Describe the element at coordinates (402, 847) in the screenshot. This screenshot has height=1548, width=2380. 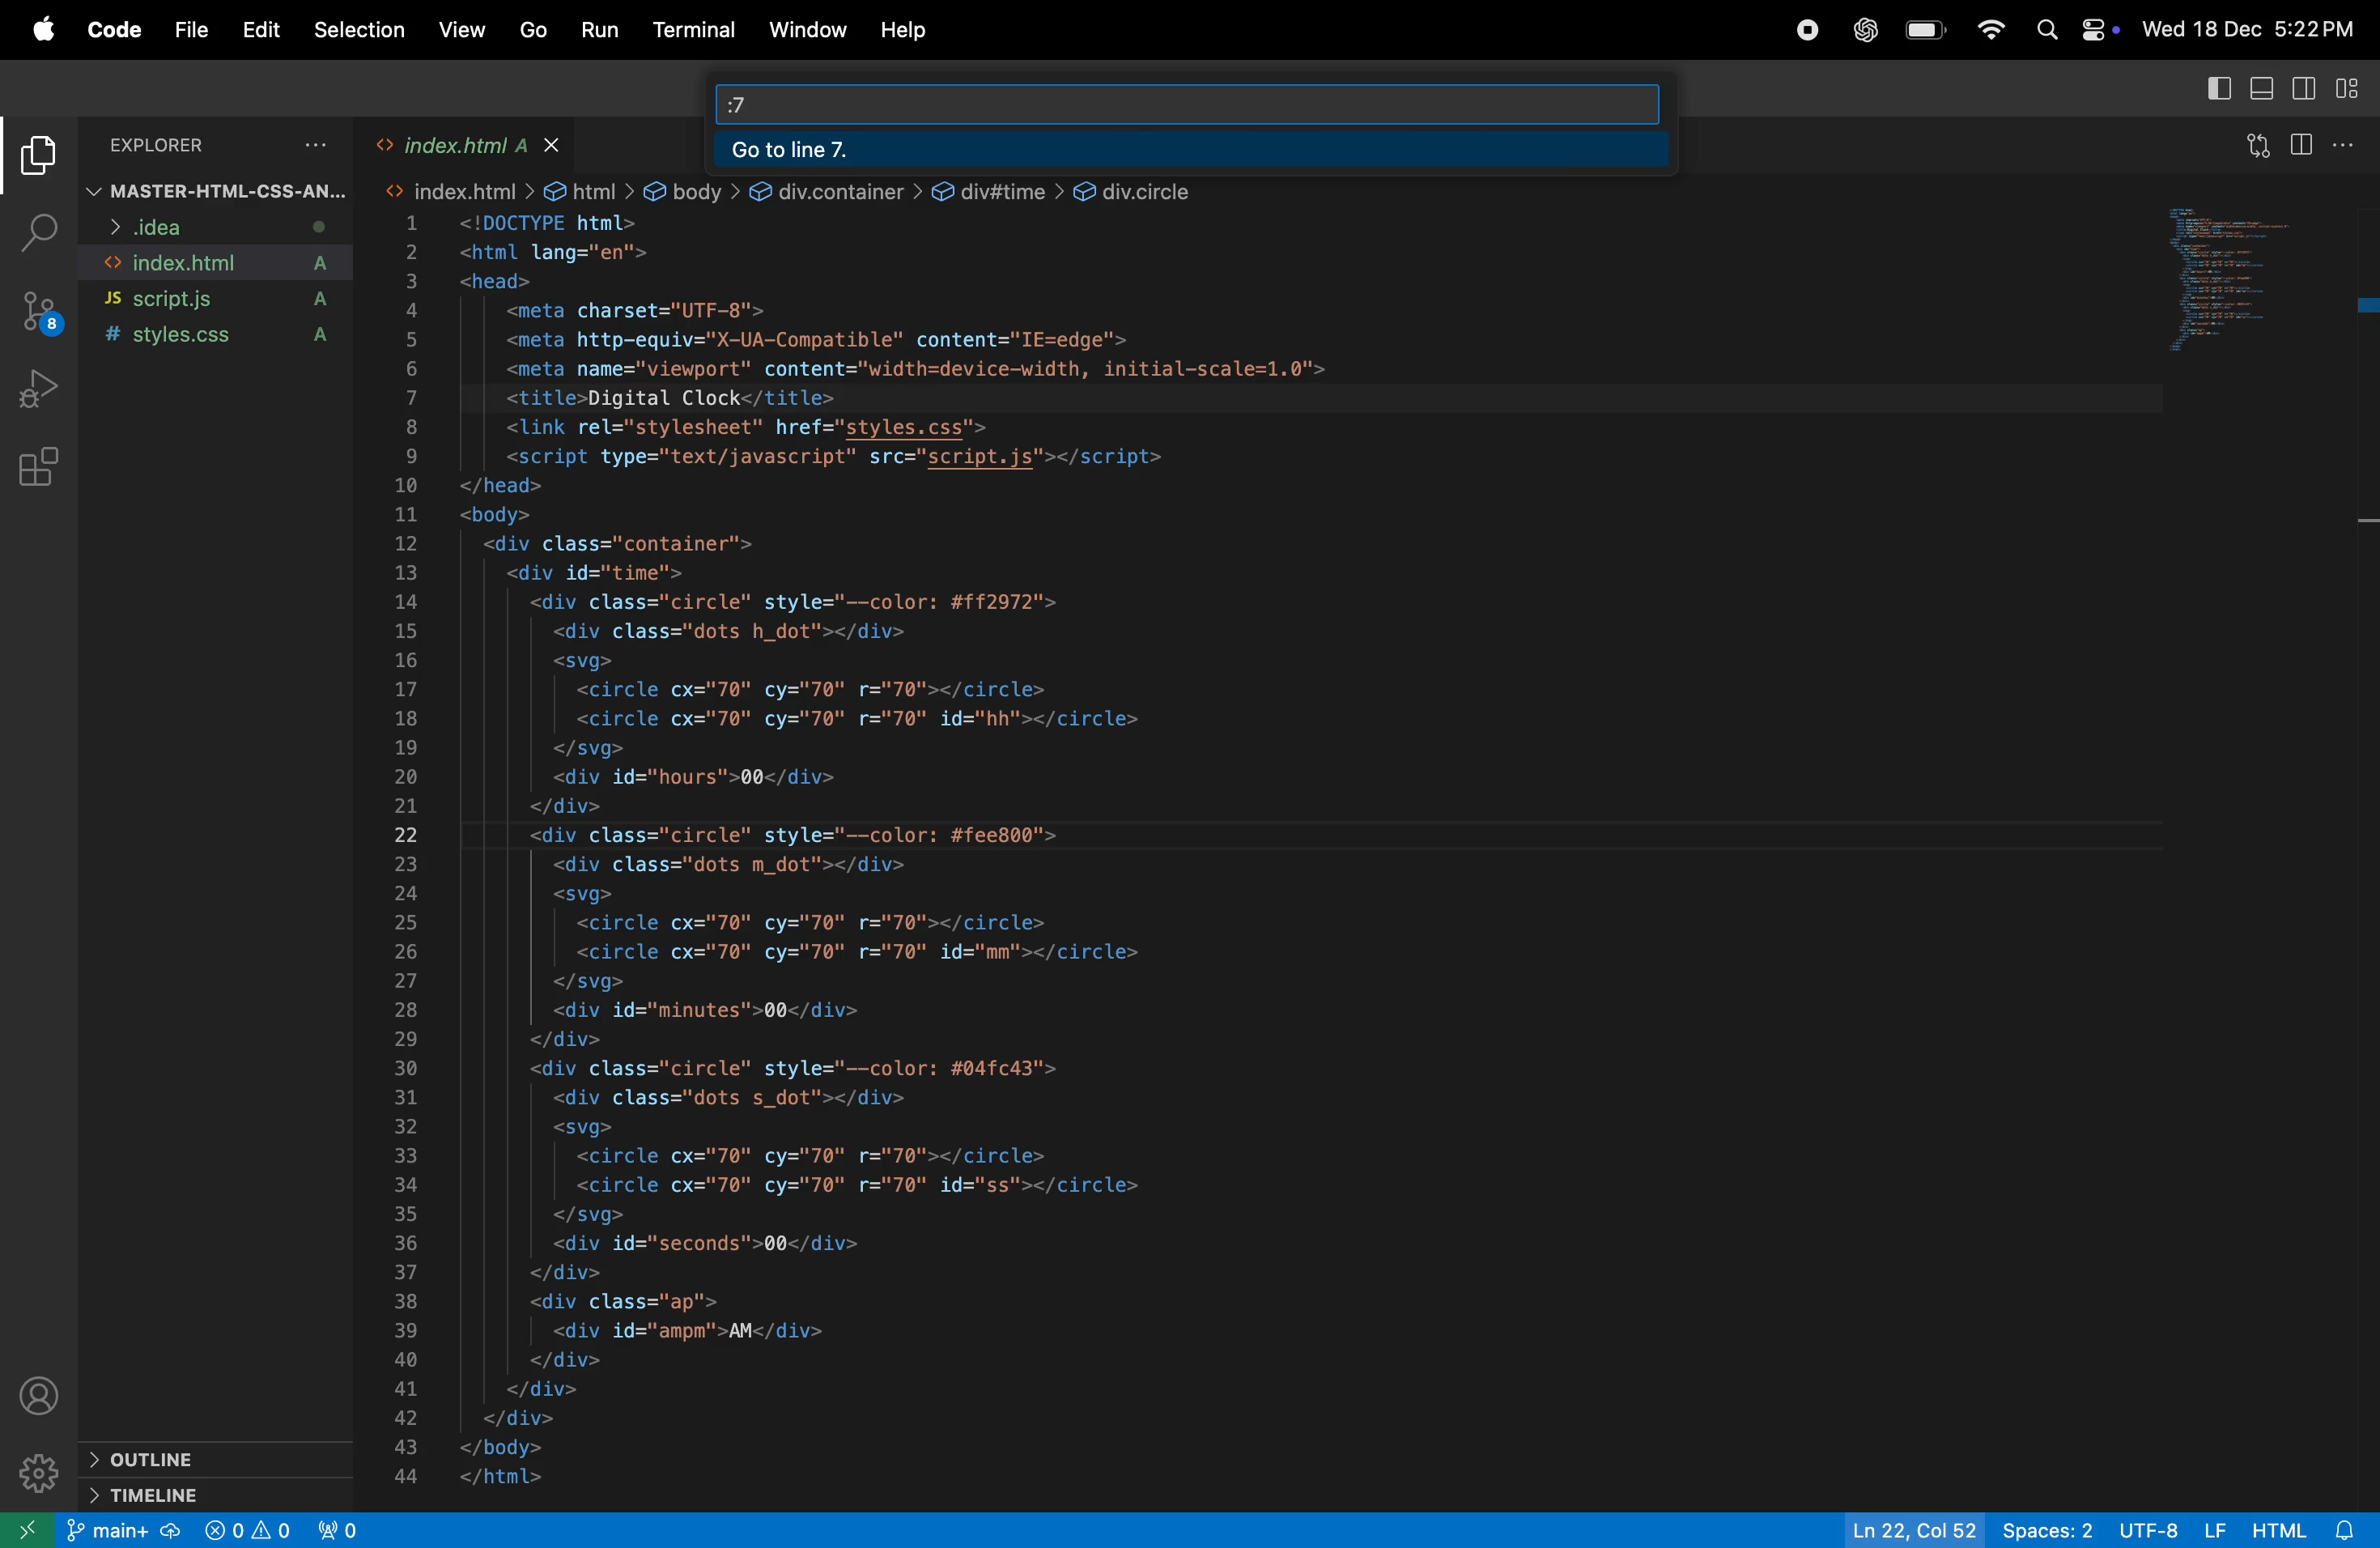
I see `line number` at that location.